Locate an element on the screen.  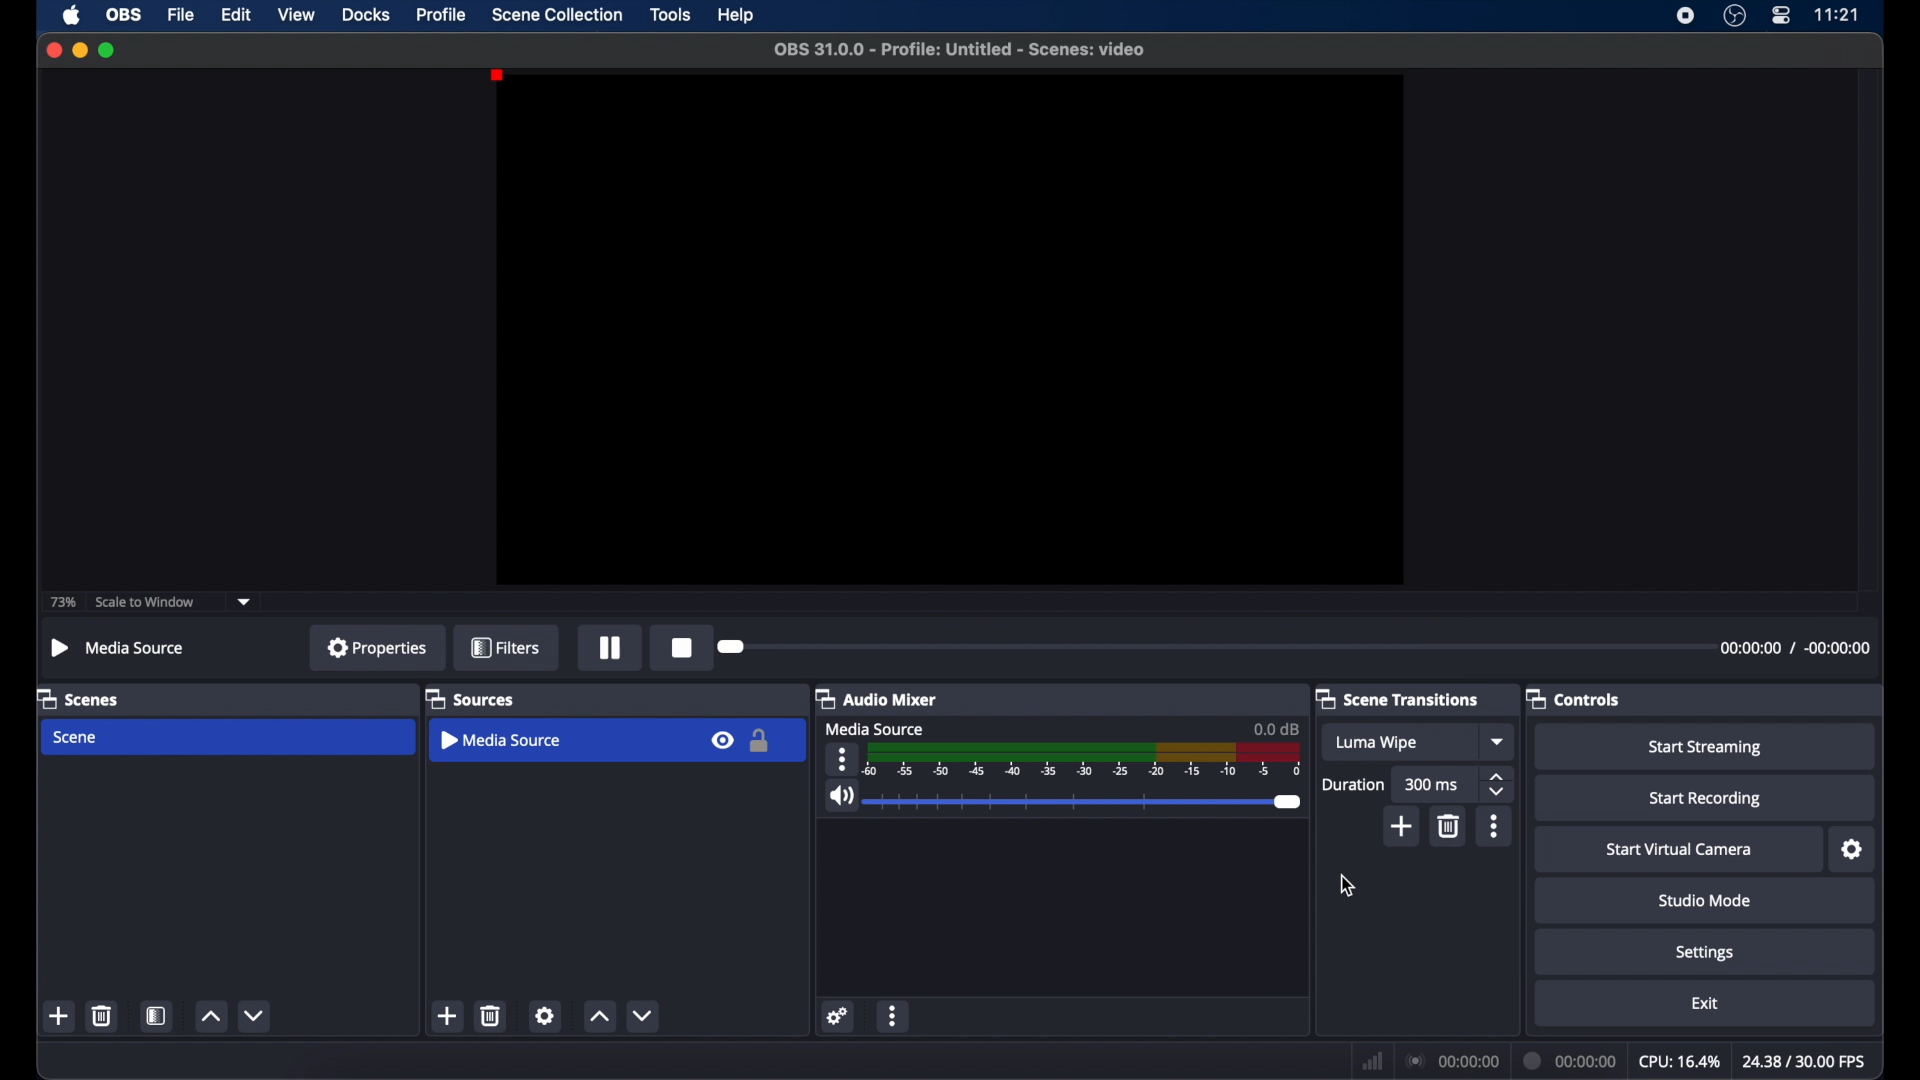
0.0 is located at coordinates (1277, 728).